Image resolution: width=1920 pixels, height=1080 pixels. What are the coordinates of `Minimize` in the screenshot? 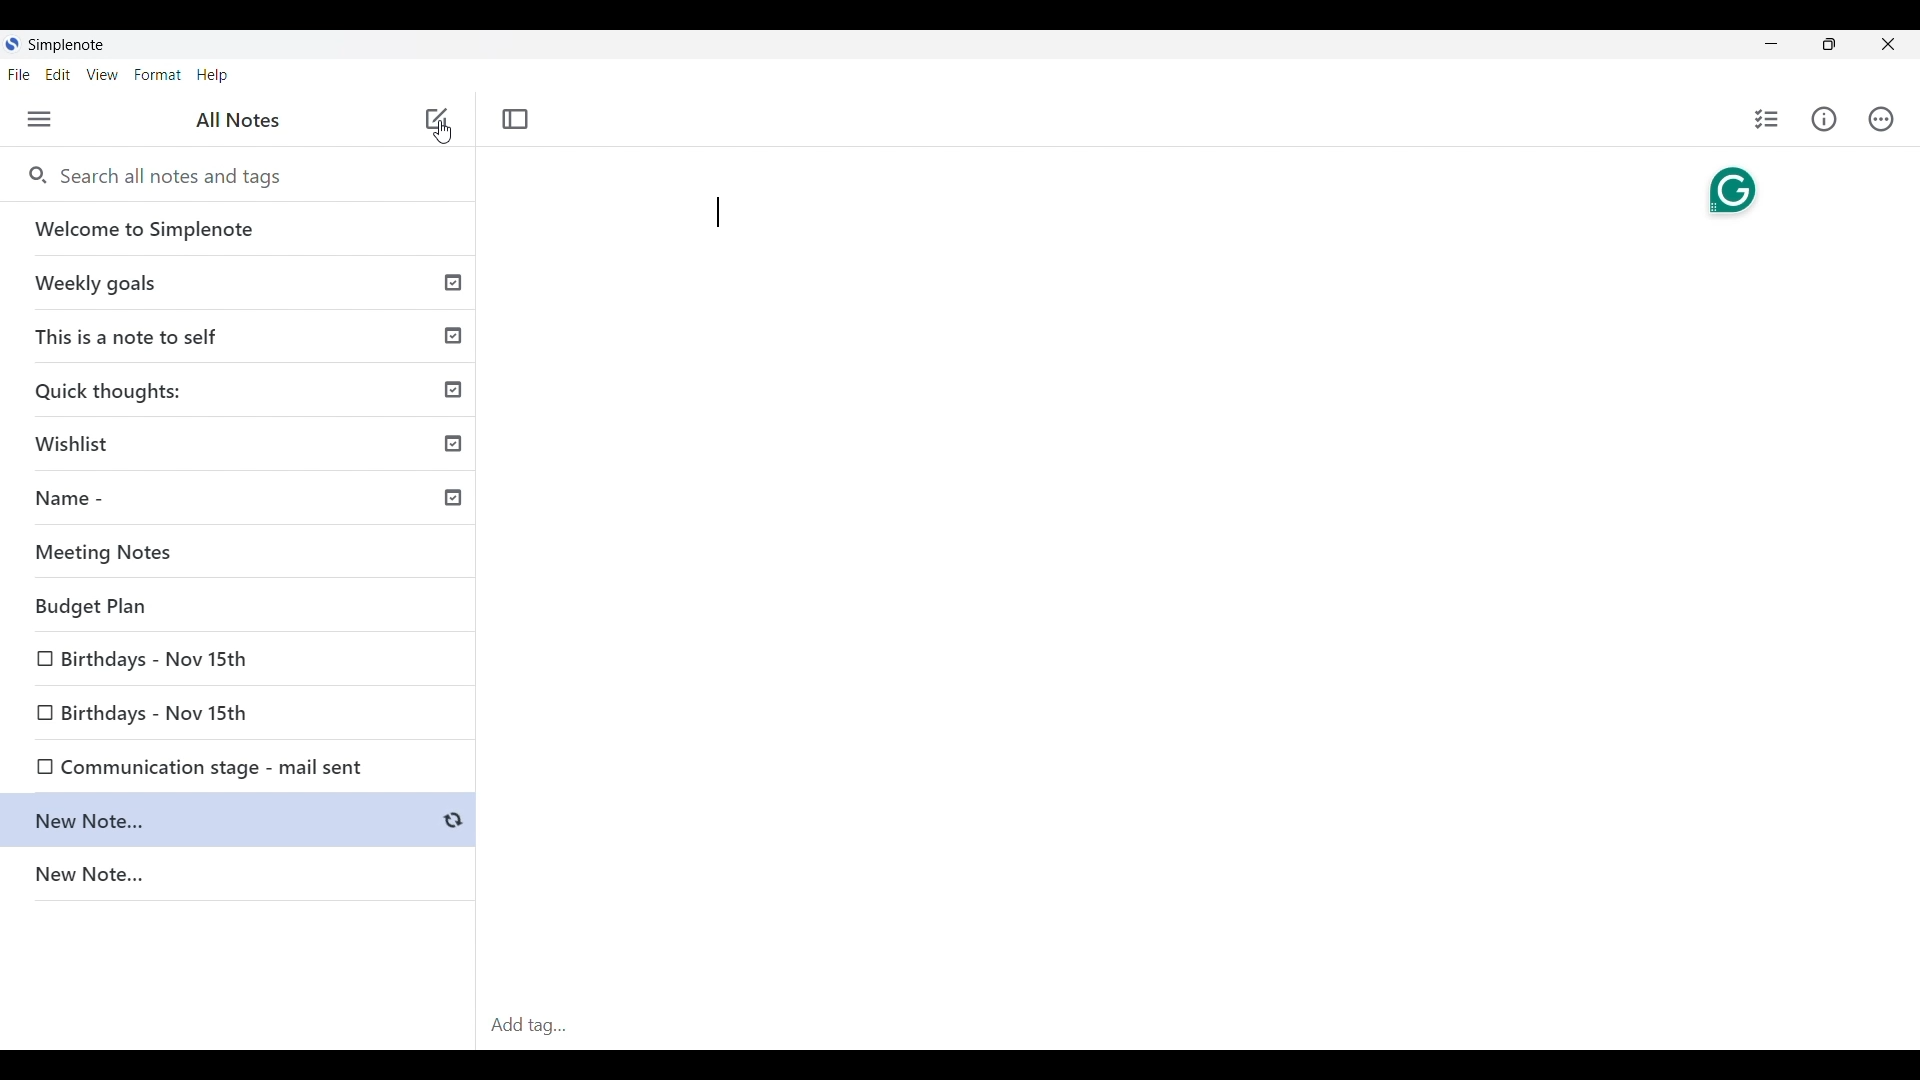 It's located at (1771, 43).